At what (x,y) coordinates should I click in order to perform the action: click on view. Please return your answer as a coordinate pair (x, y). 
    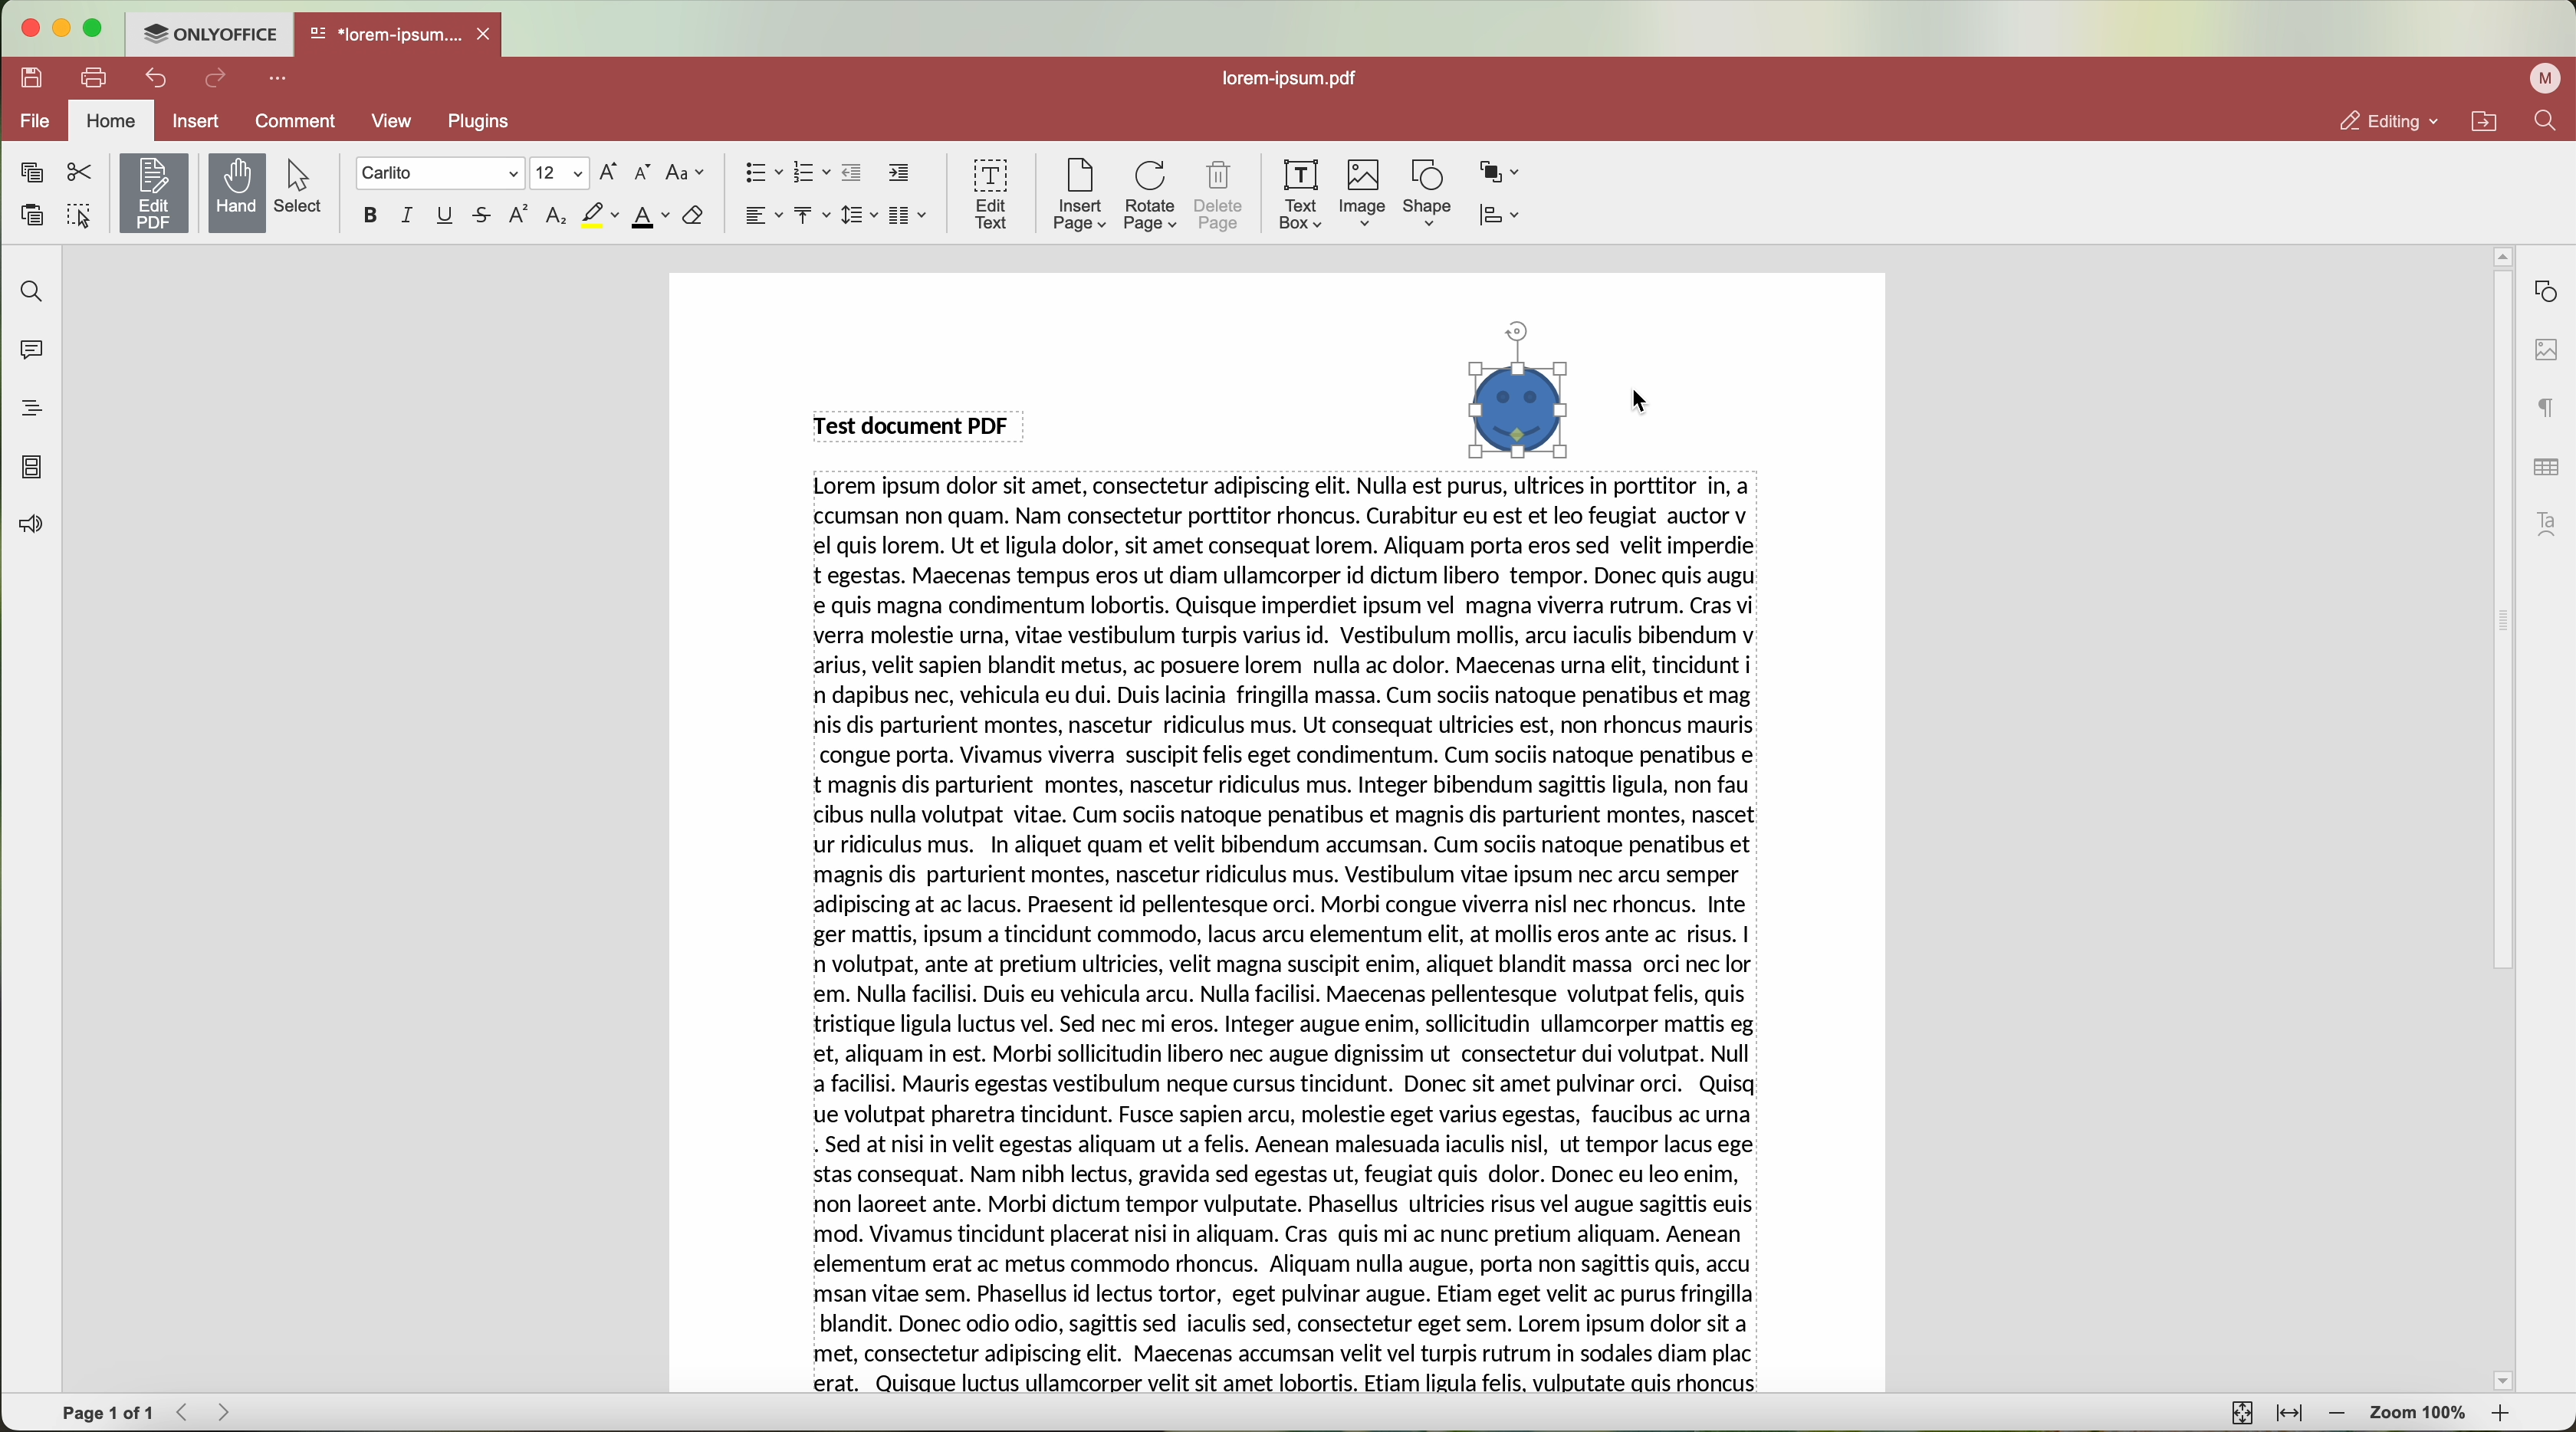
    Looking at the image, I should click on (392, 119).